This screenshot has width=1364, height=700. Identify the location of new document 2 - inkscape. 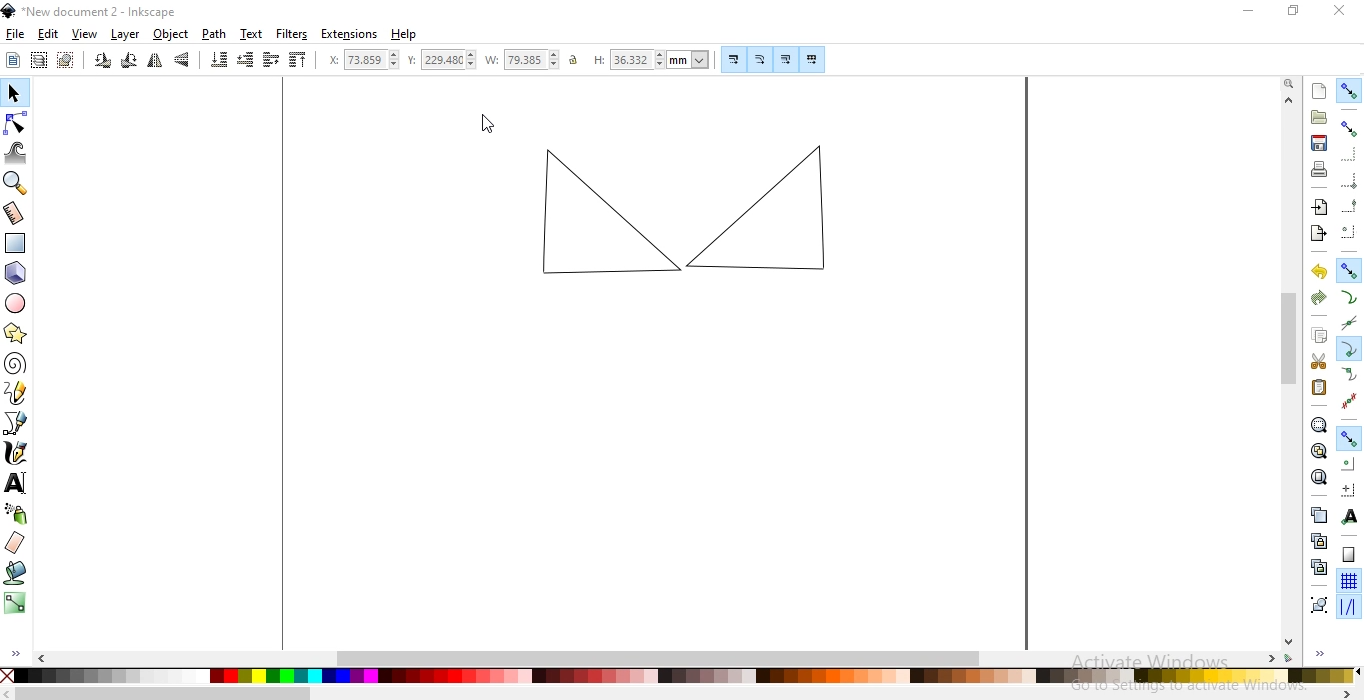
(96, 14).